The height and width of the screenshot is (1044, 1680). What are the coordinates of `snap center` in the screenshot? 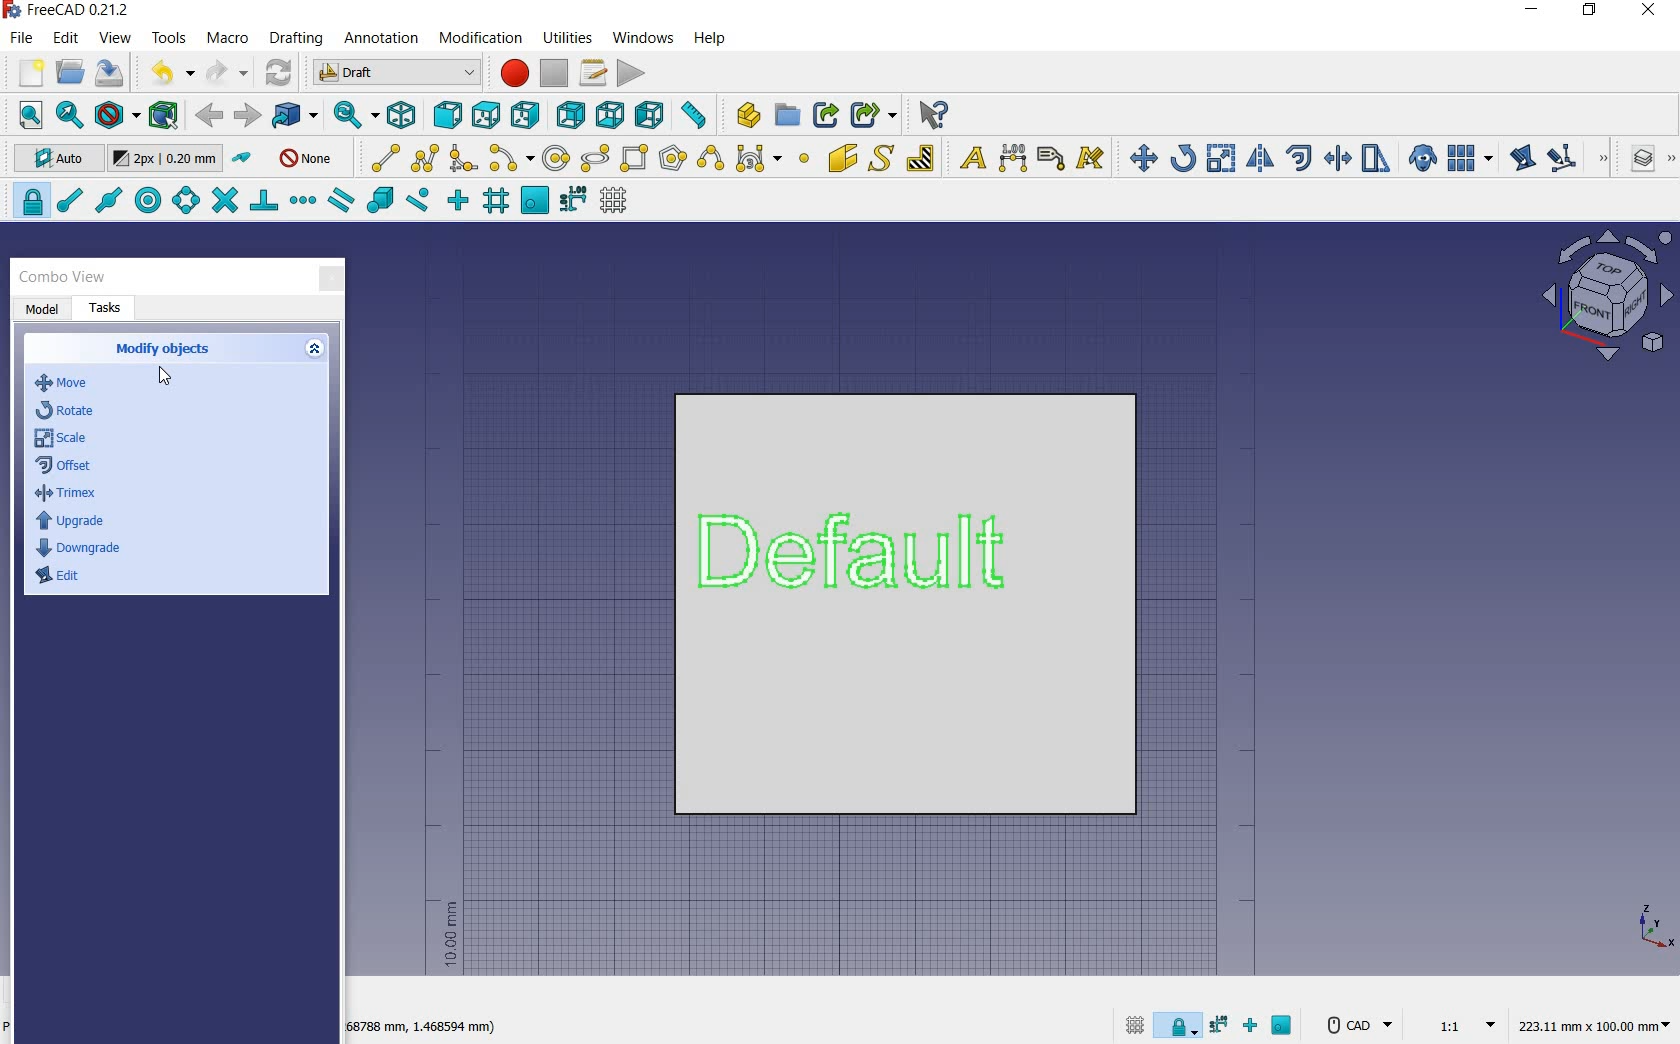 It's located at (145, 201).